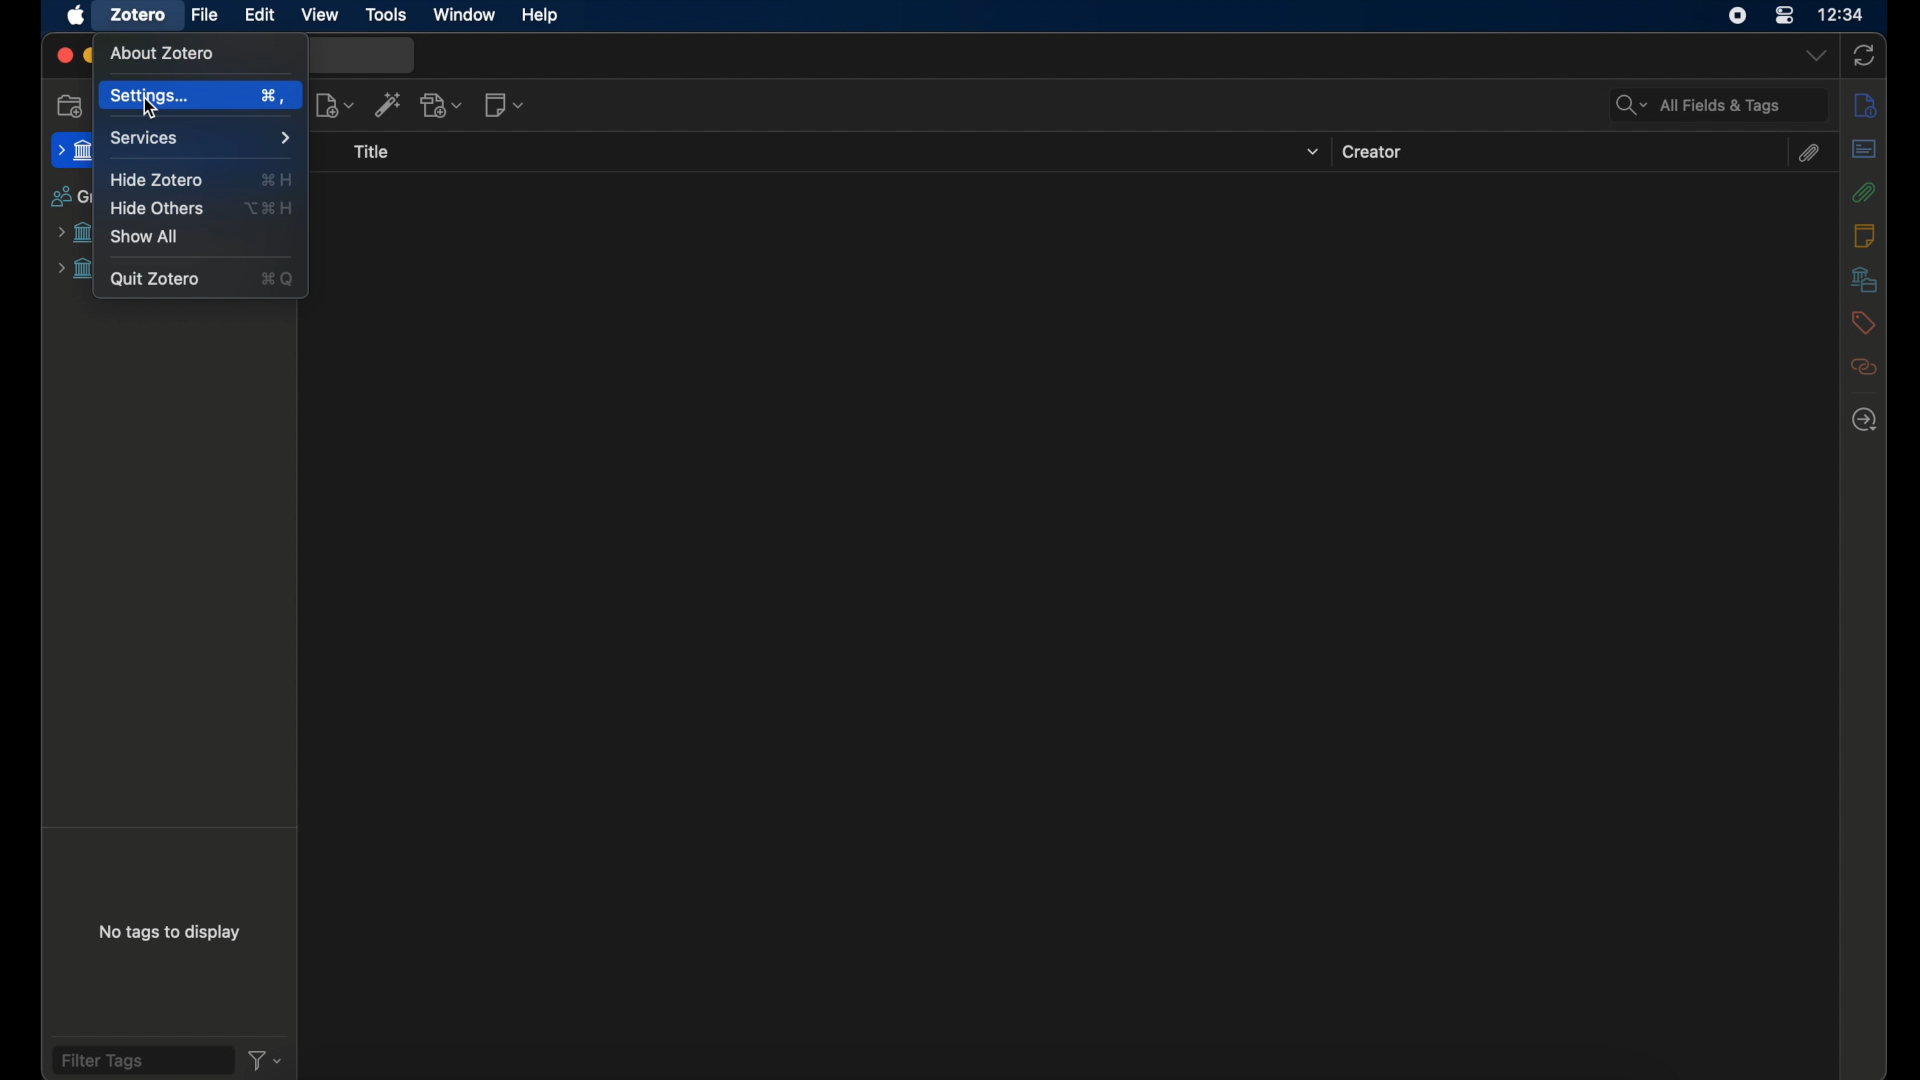 The height and width of the screenshot is (1080, 1920). What do you see at coordinates (278, 179) in the screenshot?
I see `hide zotero shortcut` at bounding box center [278, 179].